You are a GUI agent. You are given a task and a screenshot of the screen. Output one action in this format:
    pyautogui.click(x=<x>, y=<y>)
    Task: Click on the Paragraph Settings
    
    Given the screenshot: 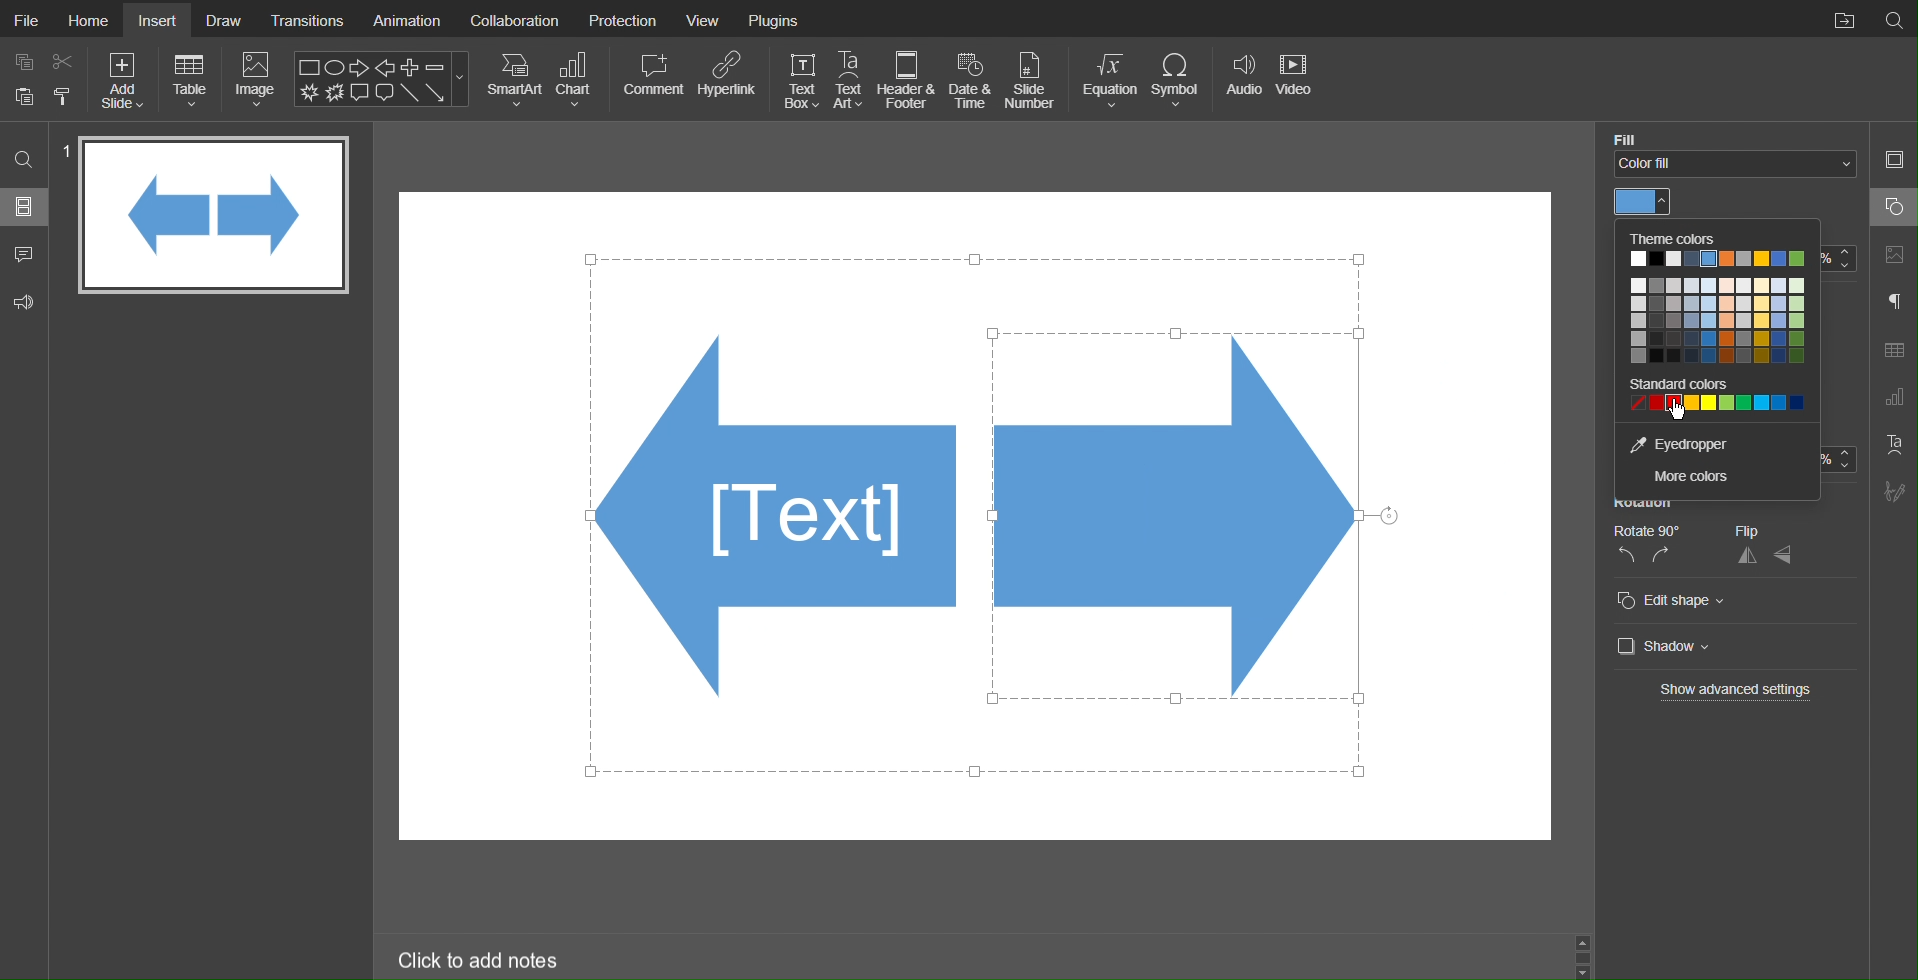 What is the action you would take?
    pyautogui.click(x=1894, y=302)
    